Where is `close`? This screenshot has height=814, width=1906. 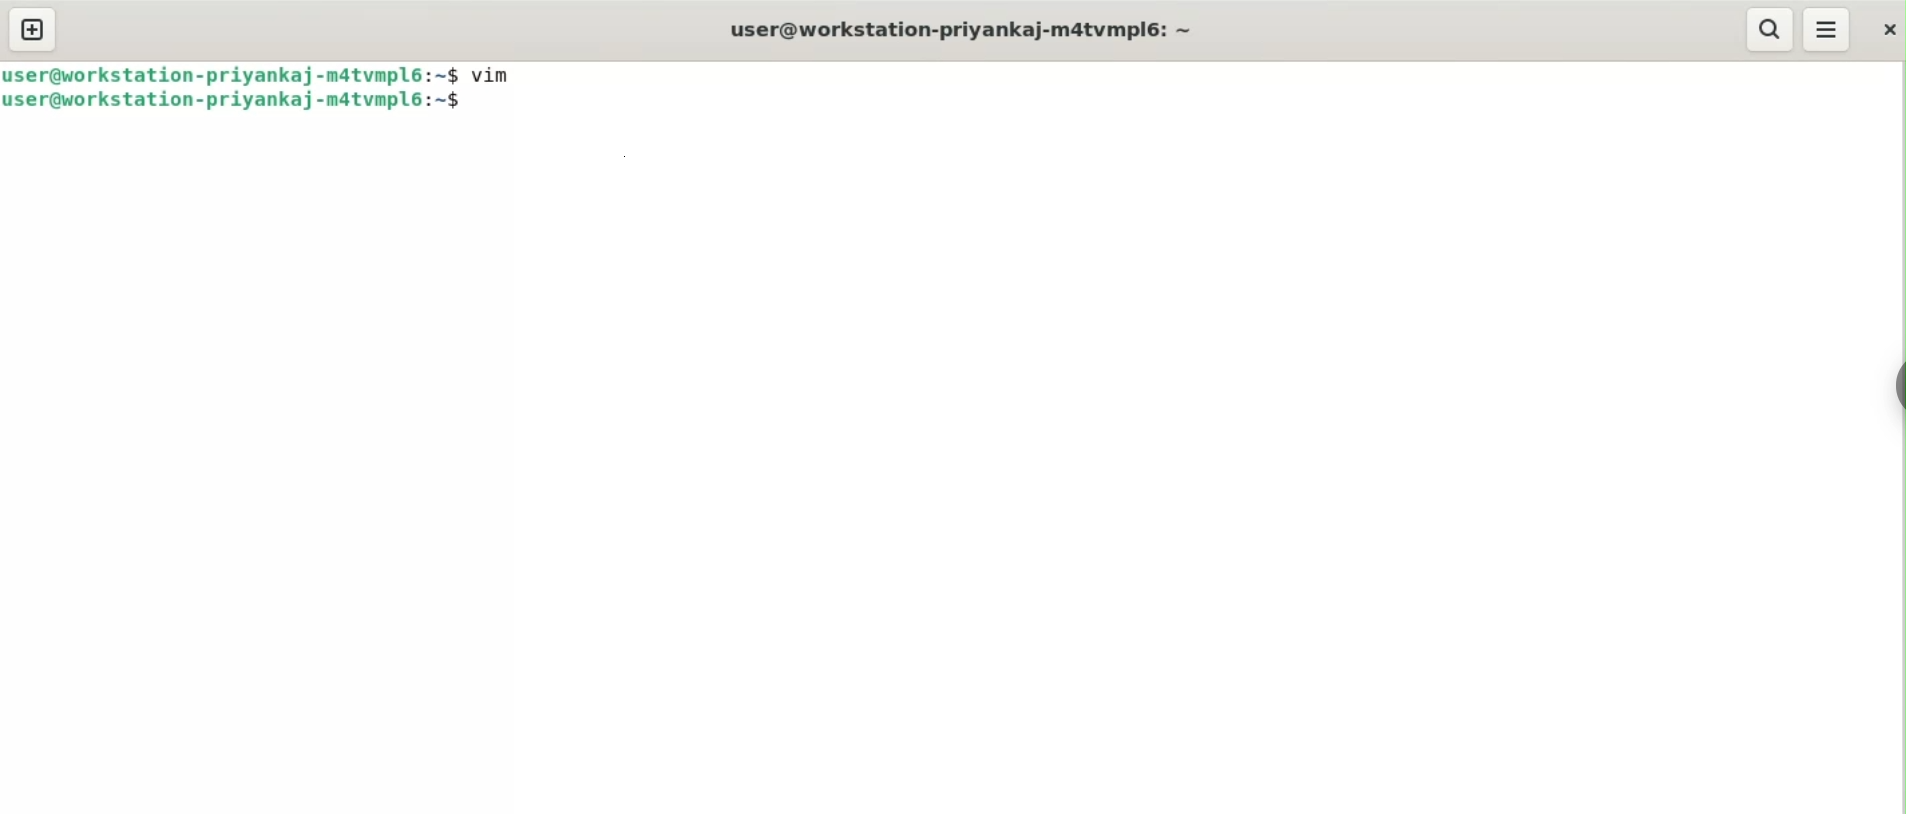
close is located at coordinates (1885, 30).